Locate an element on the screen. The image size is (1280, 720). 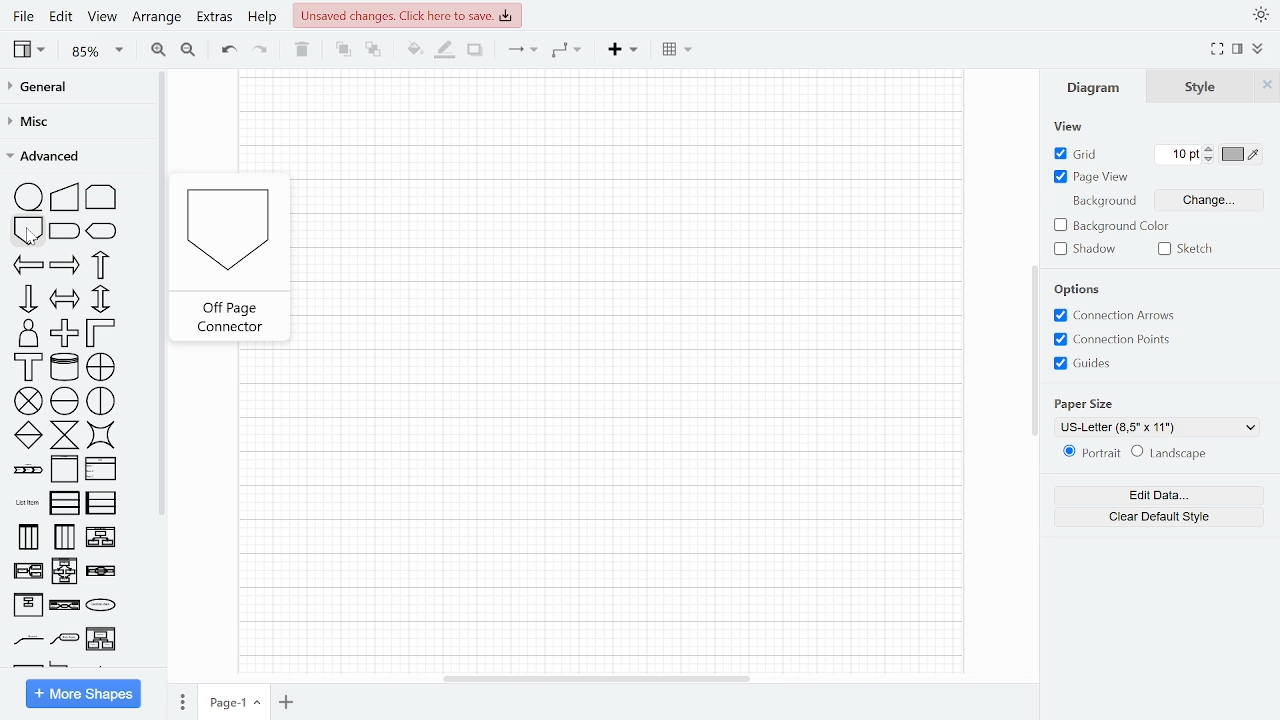
Diagram is located at coordinates (1100, 86).